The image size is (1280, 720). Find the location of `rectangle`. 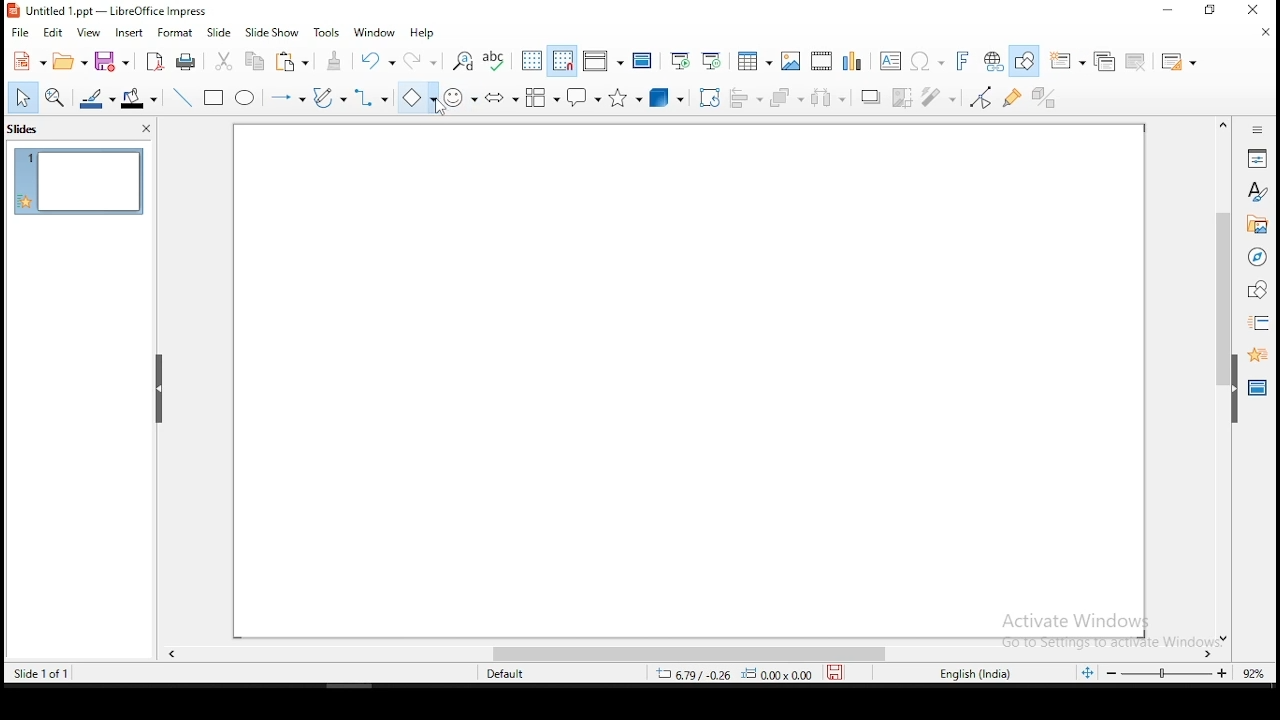

rectangle is located at coordinates (215, 99).